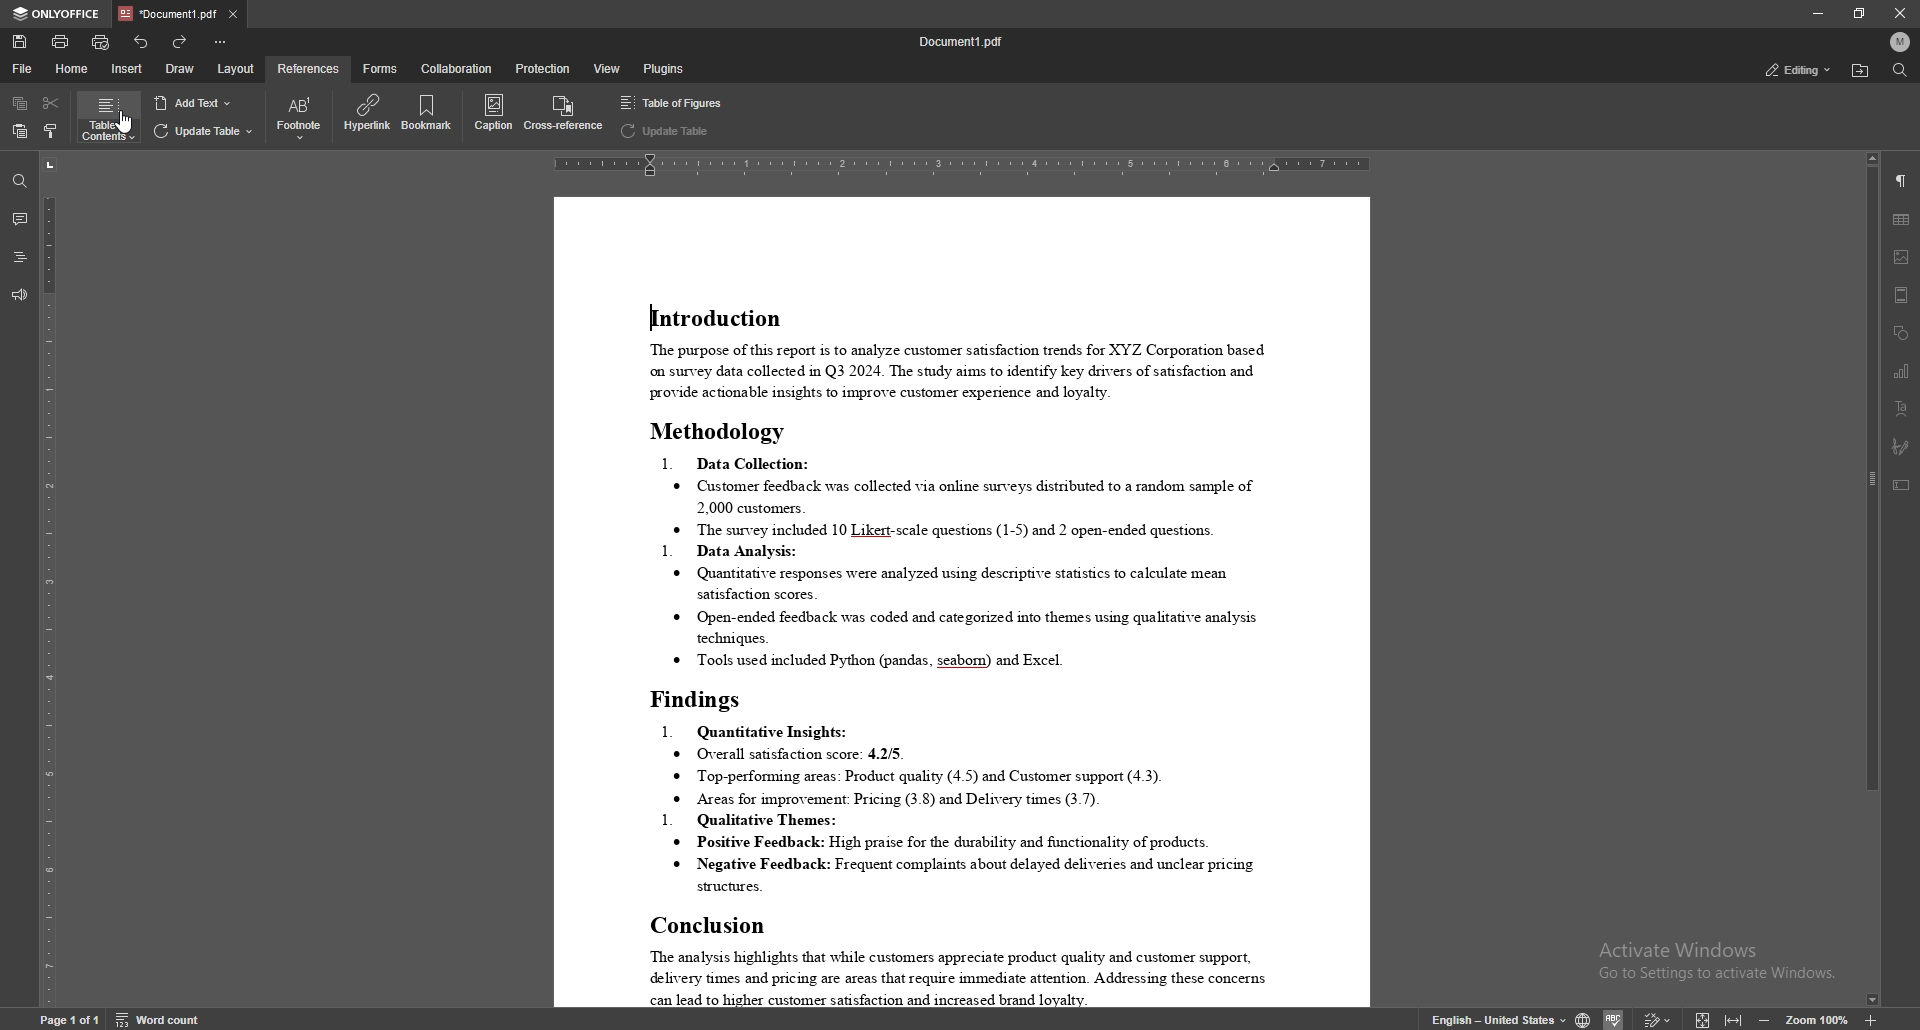  I want to click on draw, so click(178, 69).